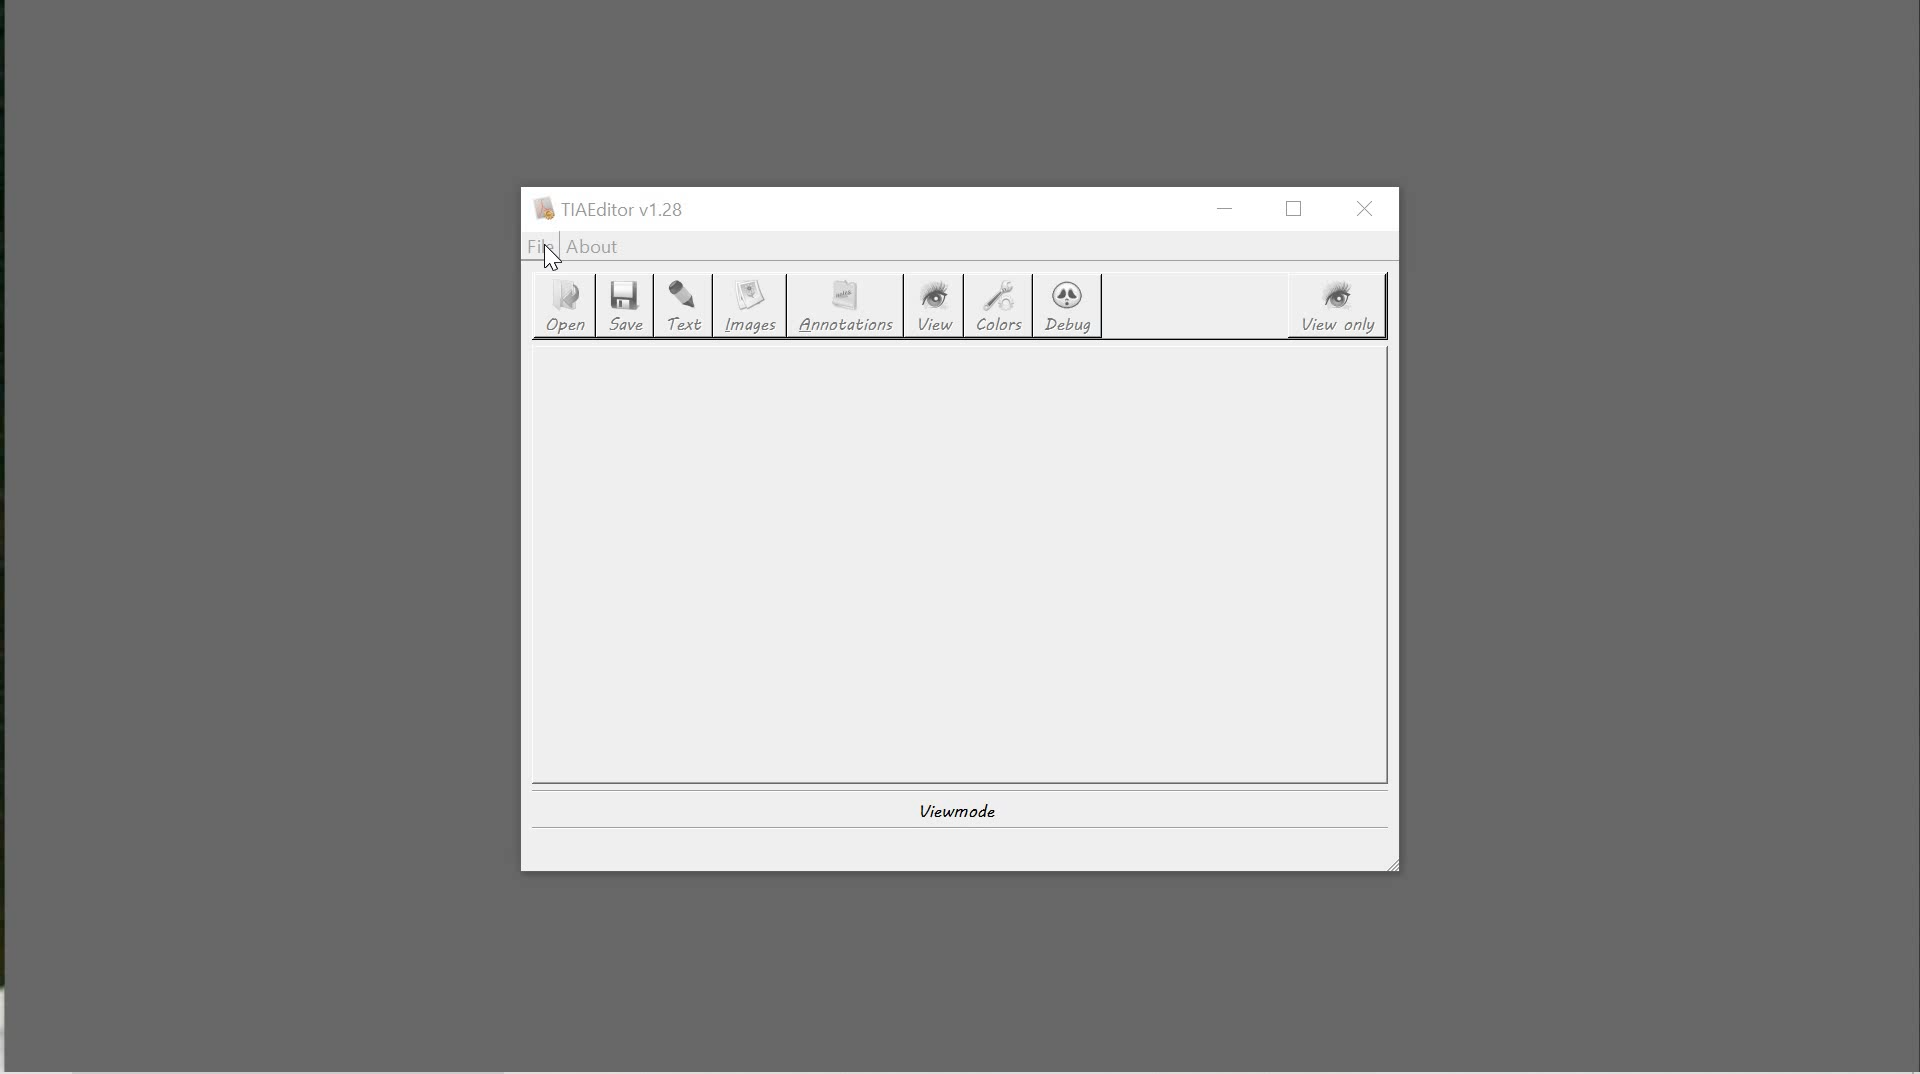 The image size is (1920, 1074). What do you see at coordinates (851, 308) in the screenshot?
I see `annotations` at bounding box center [851, 308].